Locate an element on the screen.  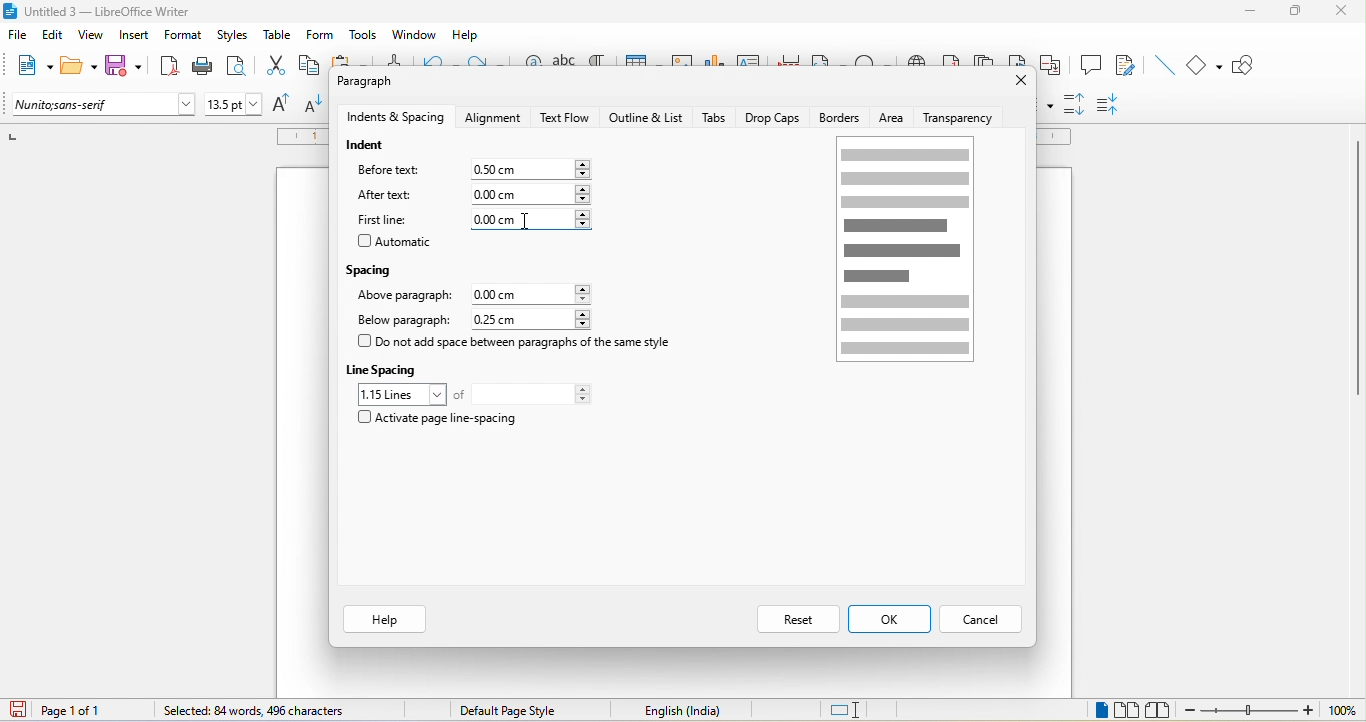
checkbox is located at coordinates (364, 240).